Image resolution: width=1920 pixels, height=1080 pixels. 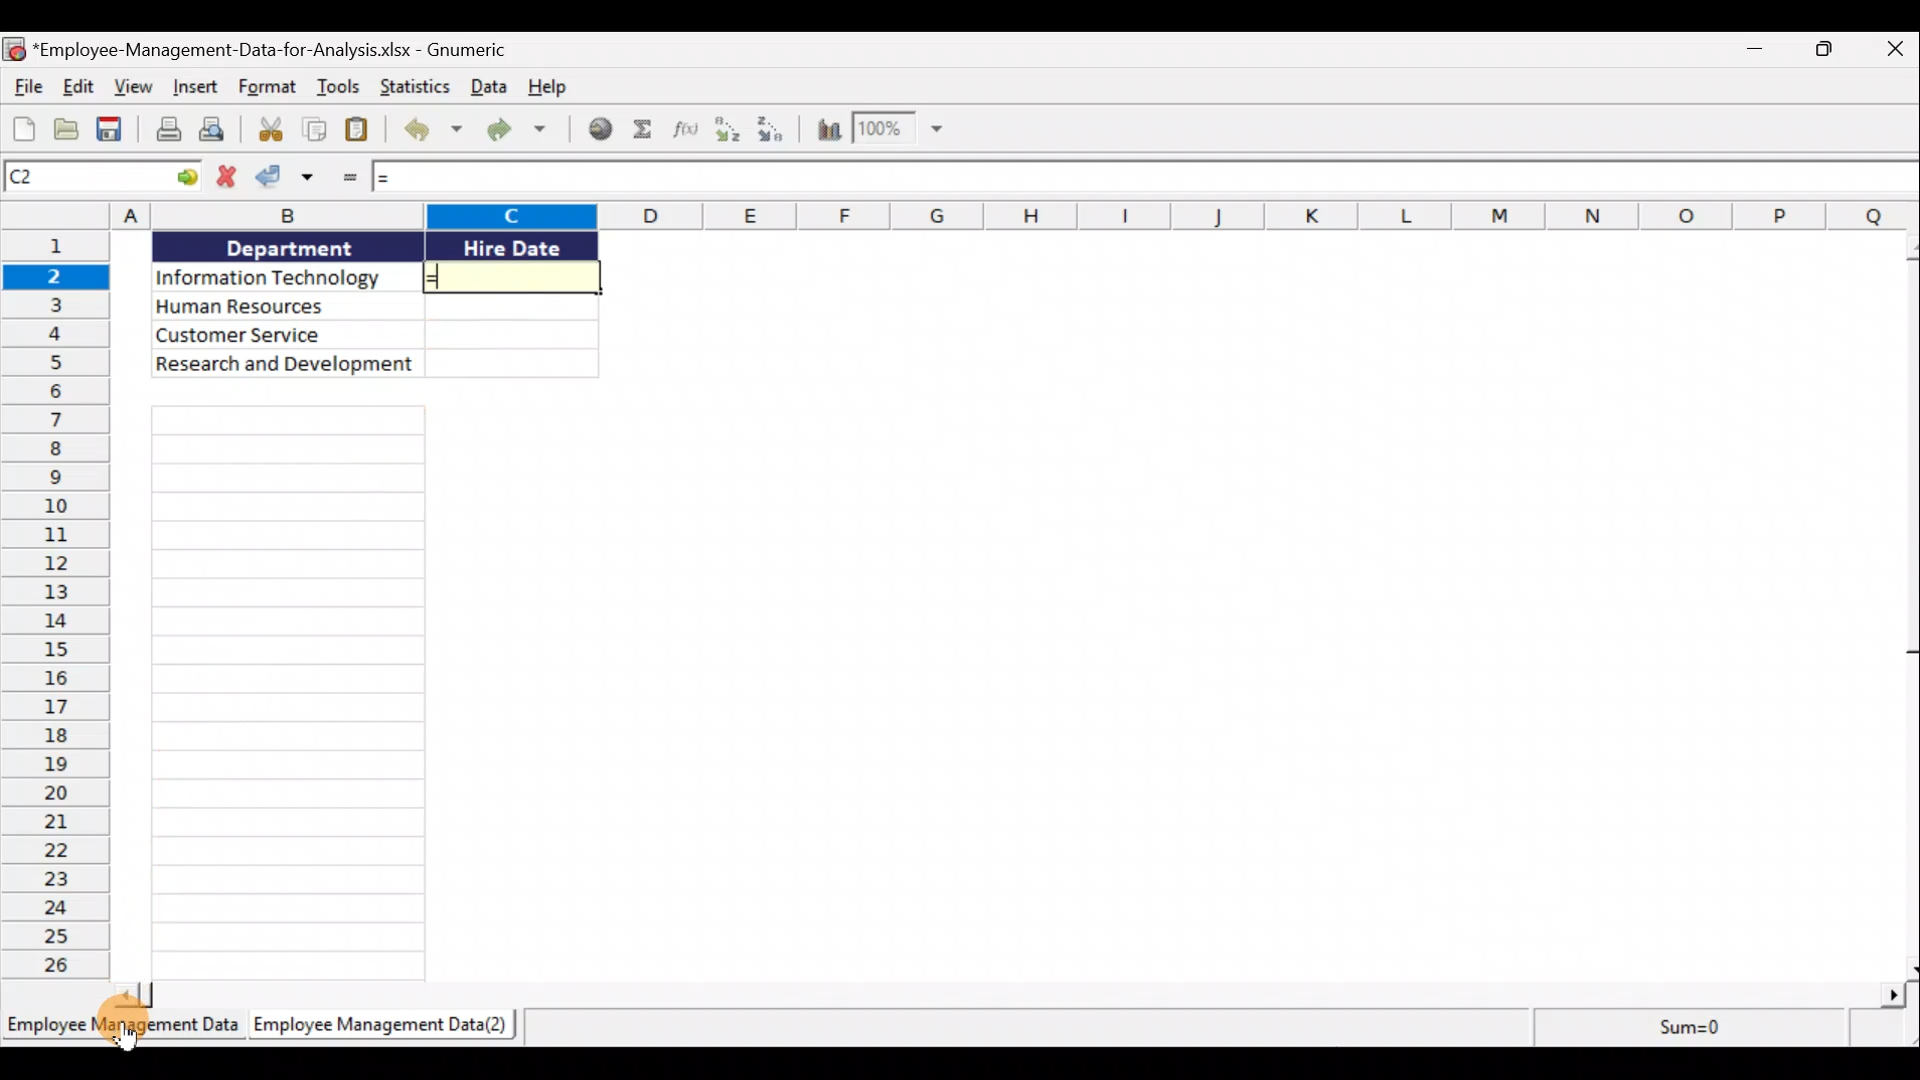 What do you see at coordinates (196, 90) in the screenshot?
I see `Insert` at bounding box center [196, 90].